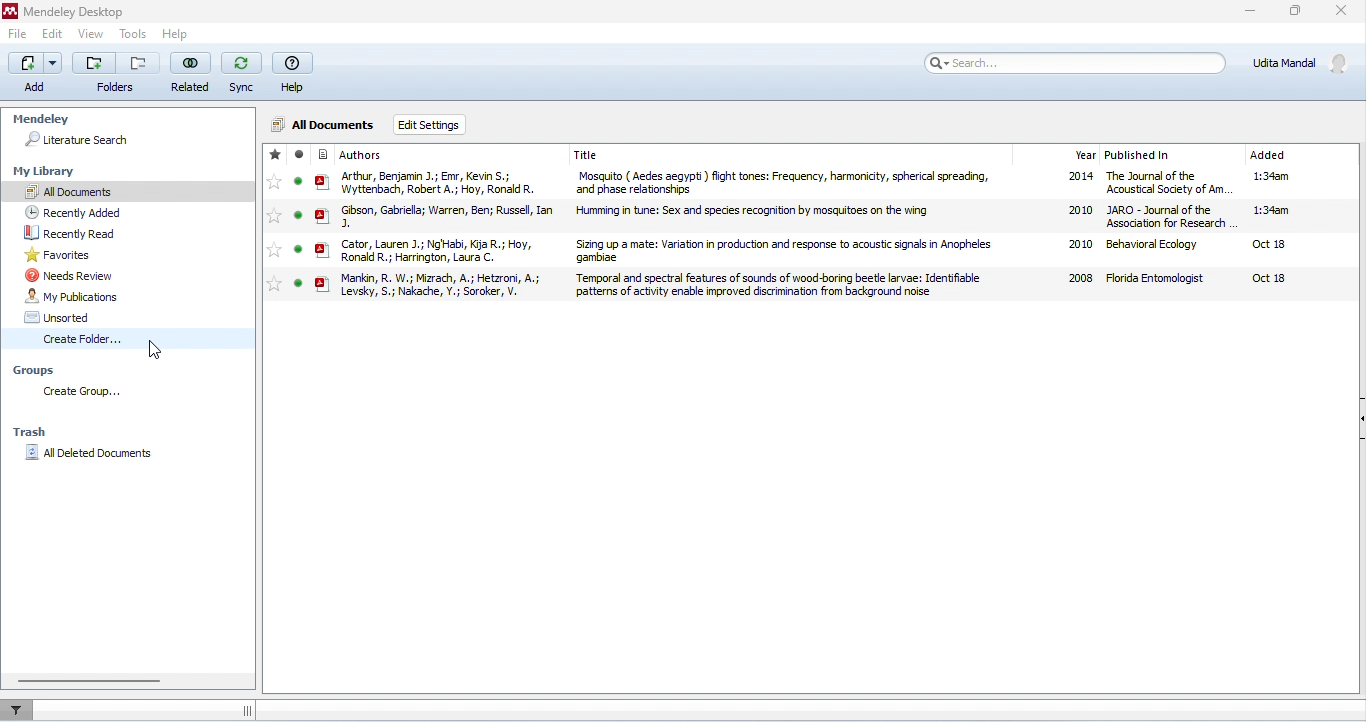  Describe the element at coordinates (1085, 156) in the screenshot. I see `year` at that location.